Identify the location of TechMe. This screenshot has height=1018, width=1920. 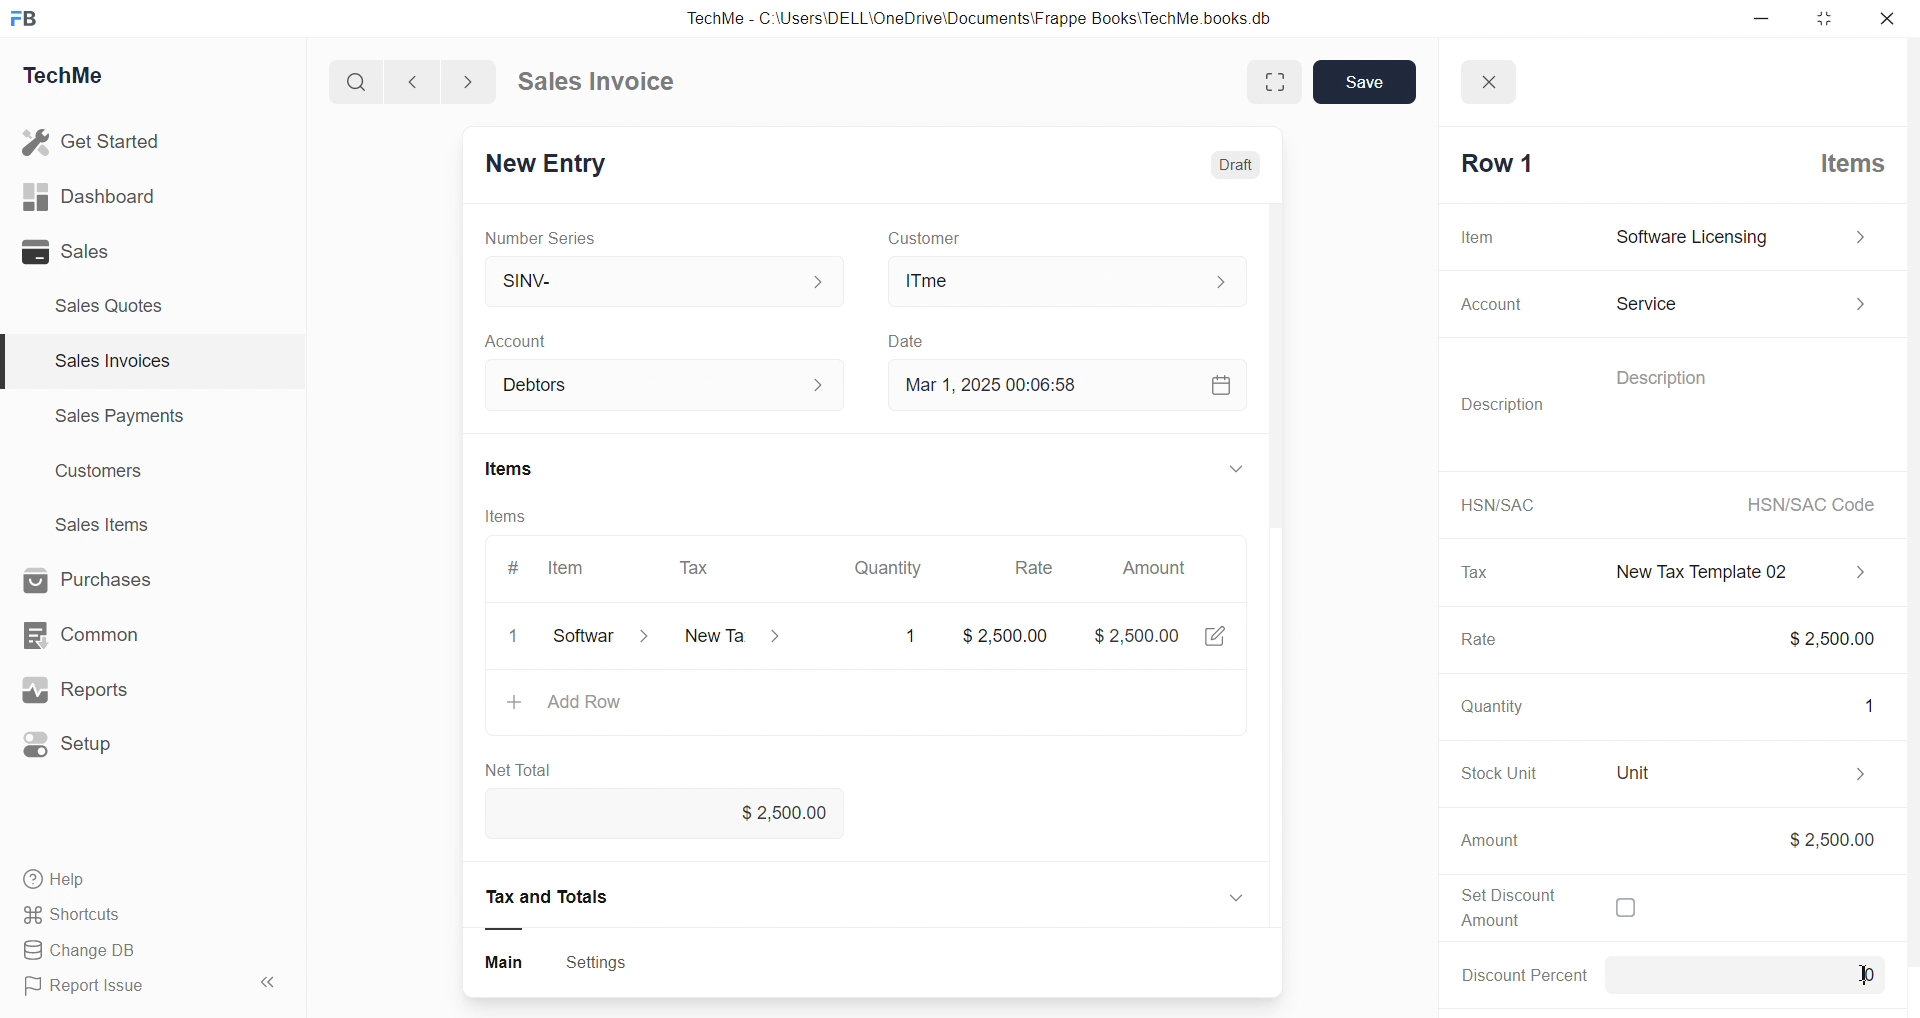
(80, 79).